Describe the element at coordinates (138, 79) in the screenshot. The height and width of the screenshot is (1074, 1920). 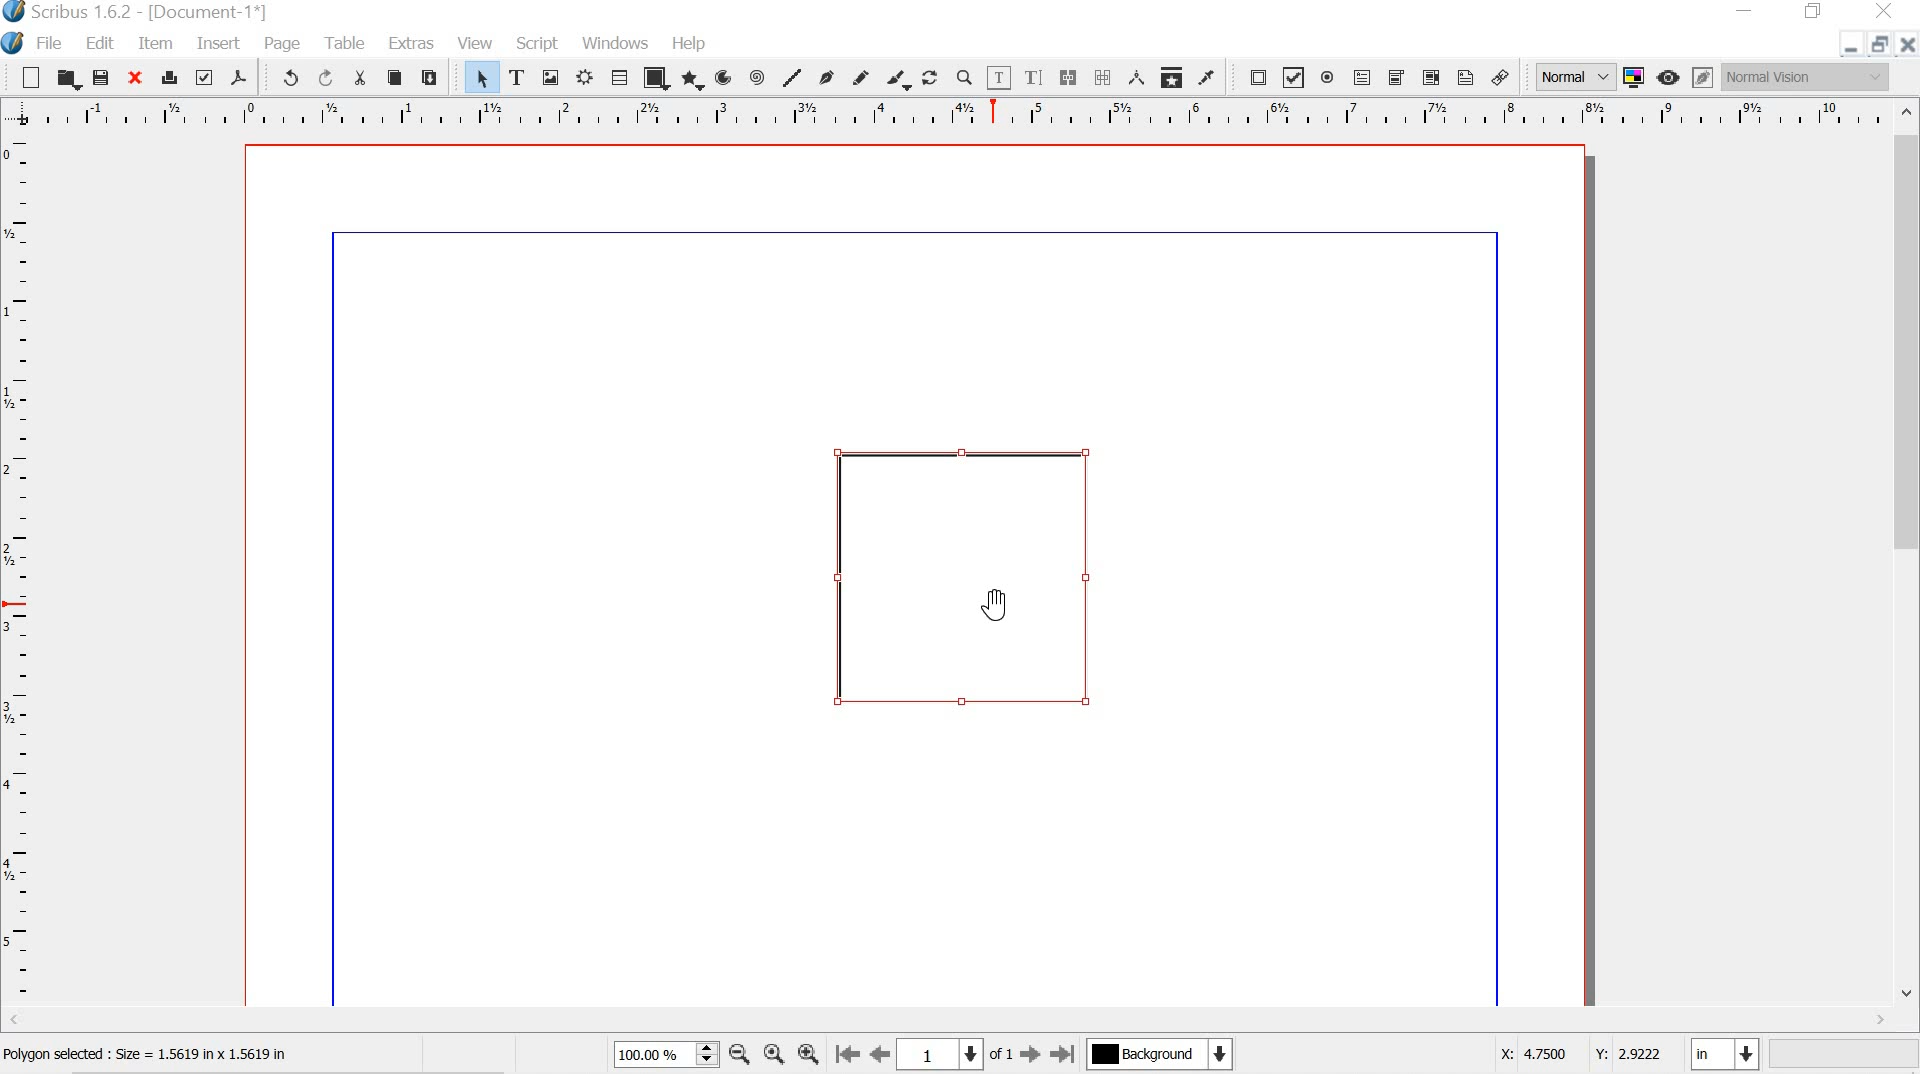
I see `close` at that location.